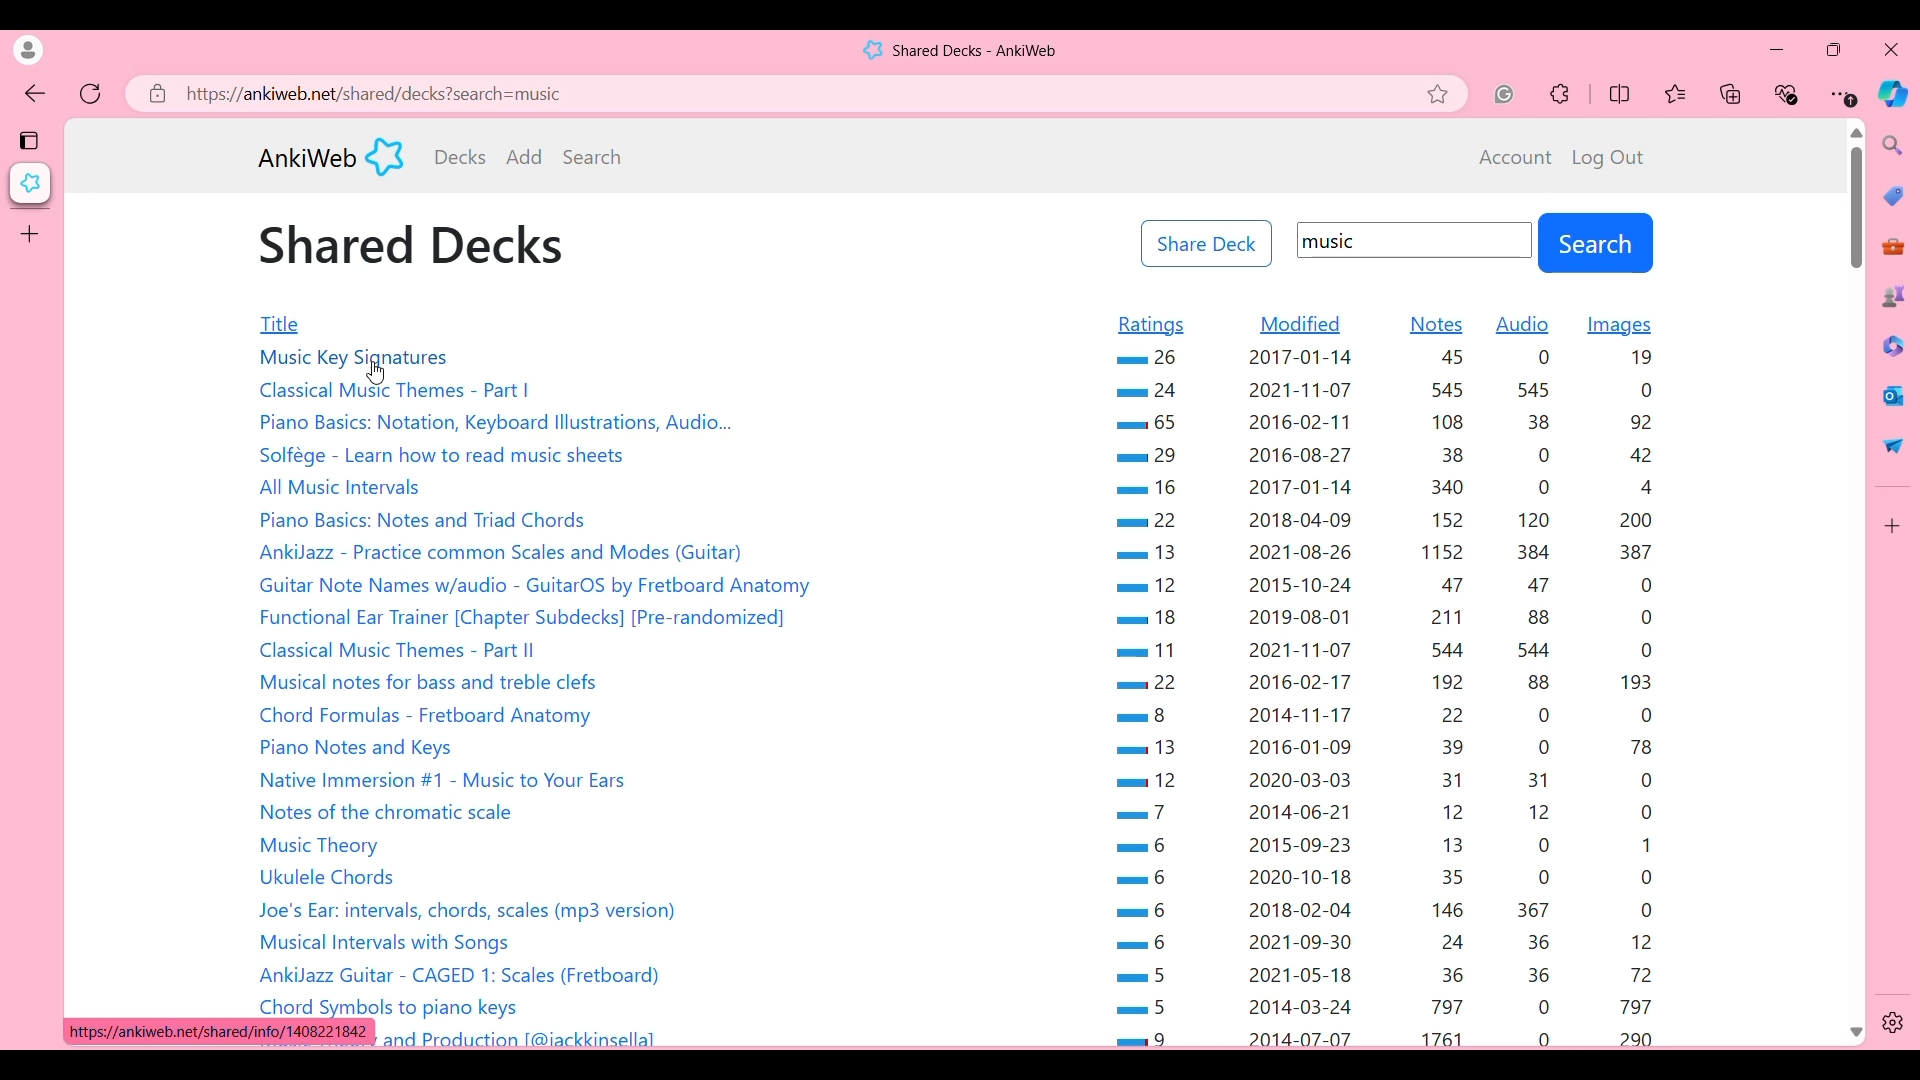  I want to click on Browser messaging software, so click(1893, 395).